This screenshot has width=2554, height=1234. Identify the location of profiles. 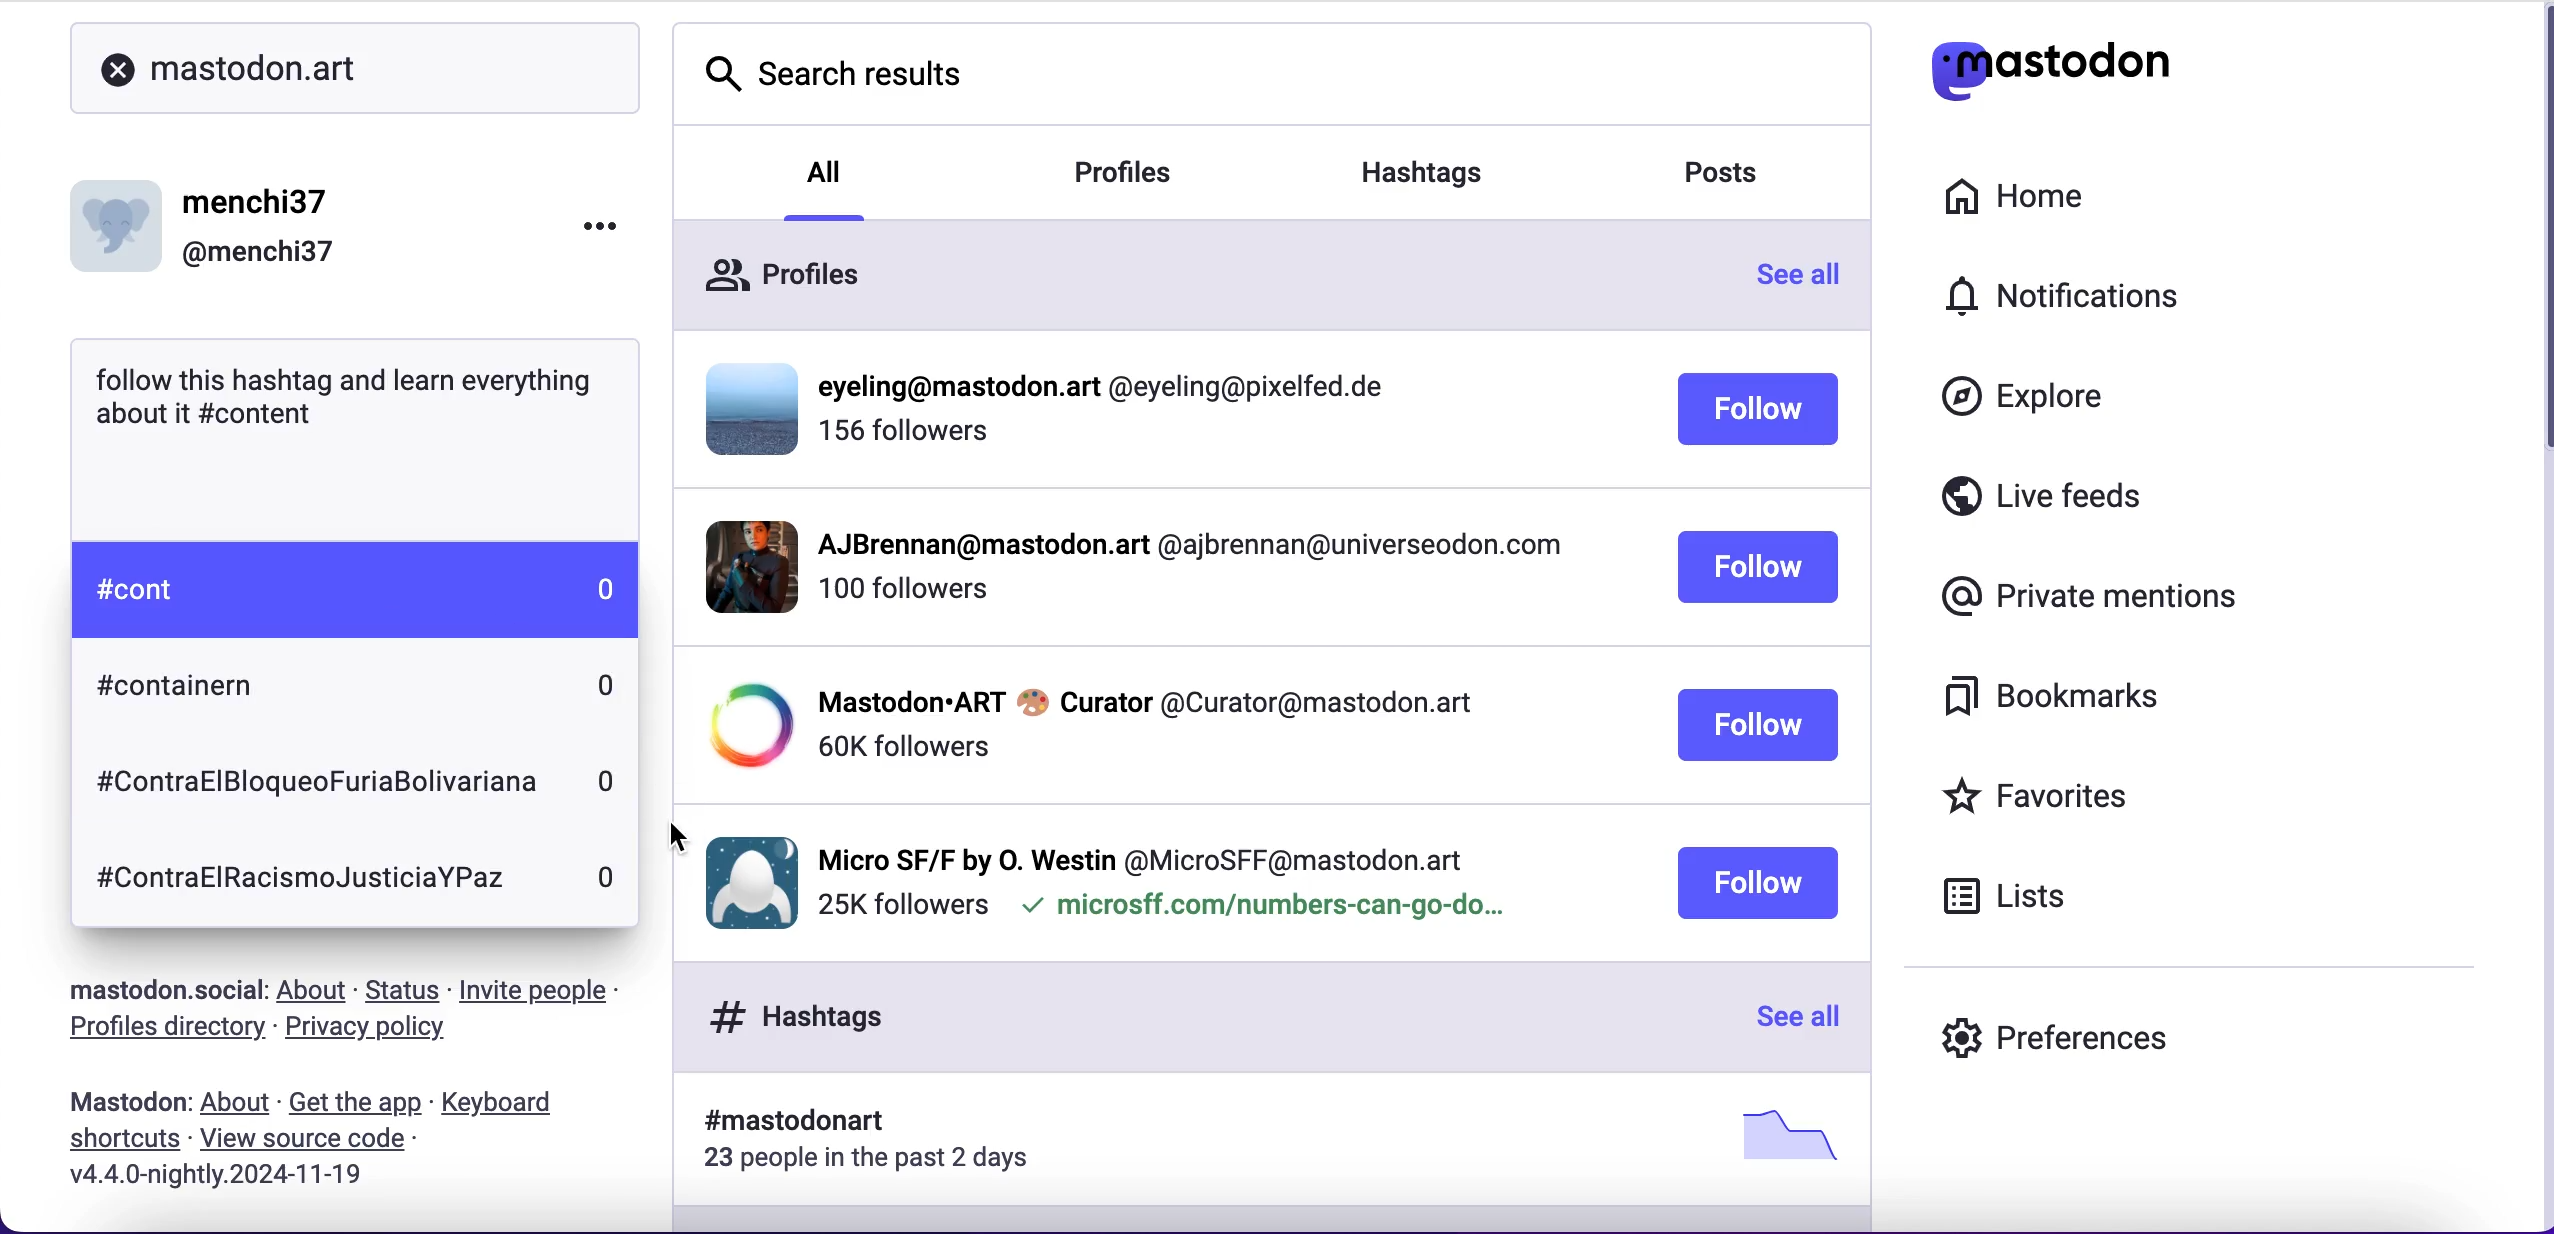
(784, 282).